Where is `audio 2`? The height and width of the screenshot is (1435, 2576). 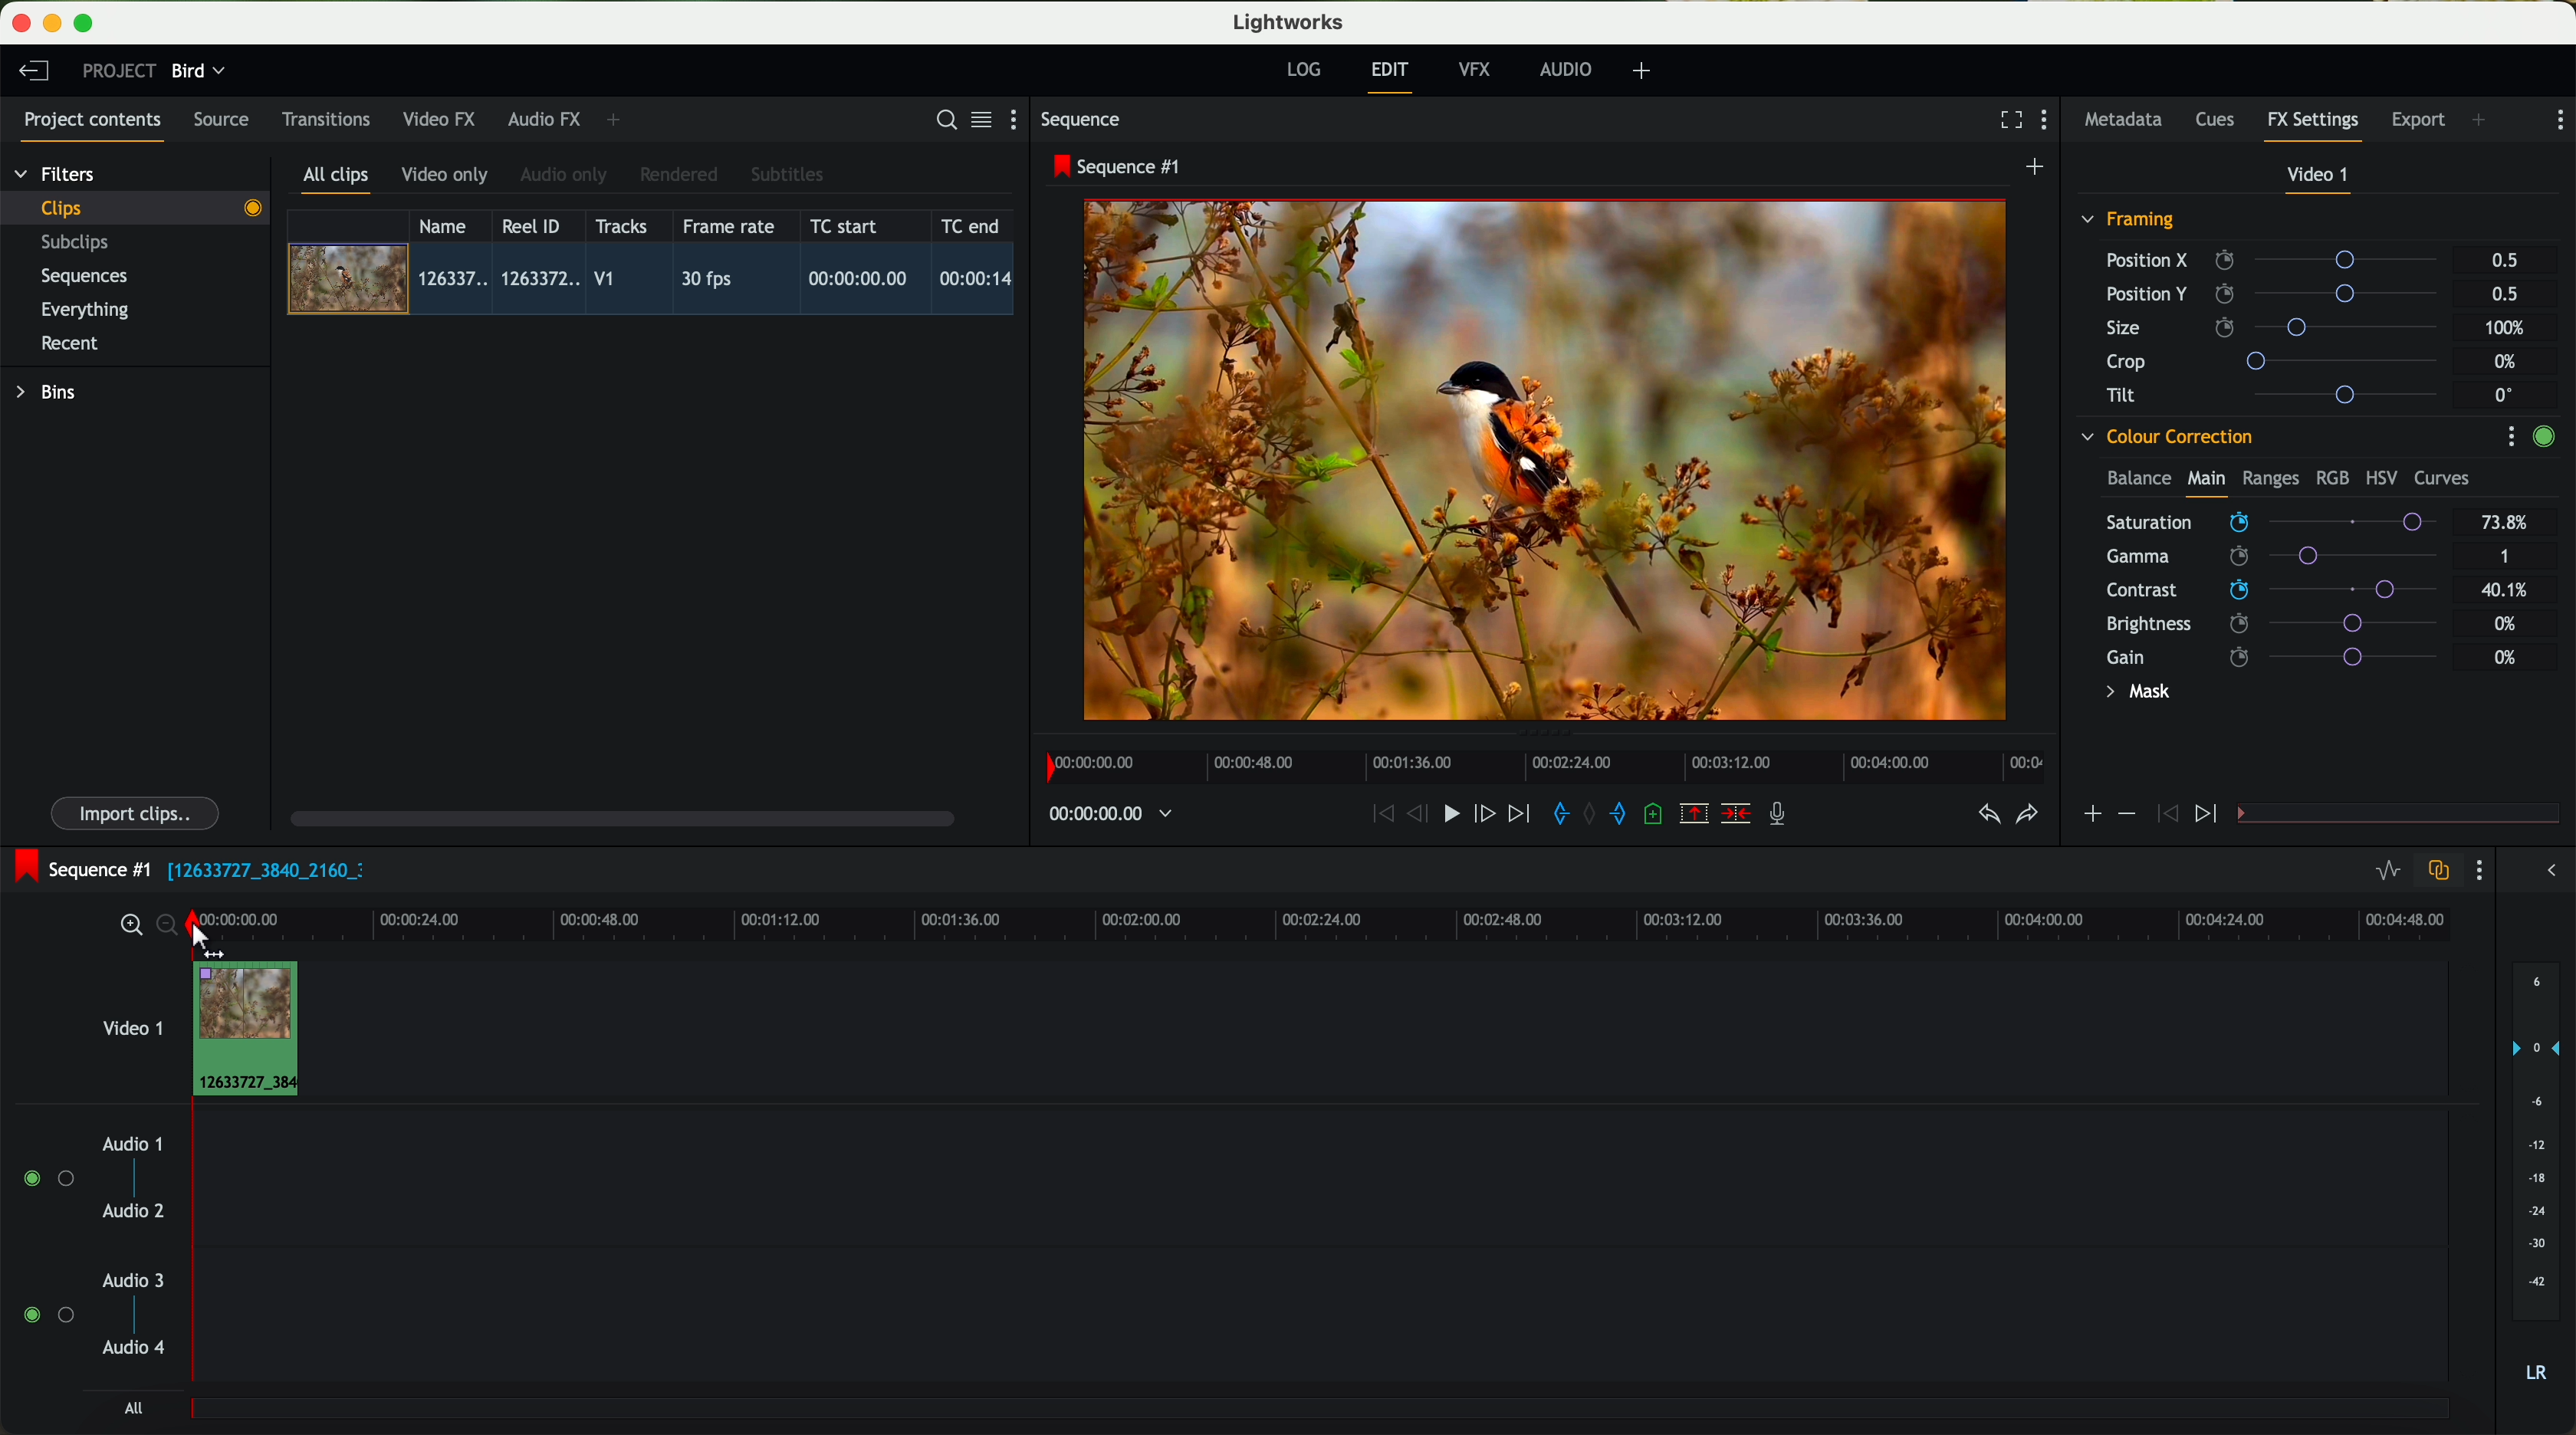
audio 2 is located at coordinates (135, 1212).